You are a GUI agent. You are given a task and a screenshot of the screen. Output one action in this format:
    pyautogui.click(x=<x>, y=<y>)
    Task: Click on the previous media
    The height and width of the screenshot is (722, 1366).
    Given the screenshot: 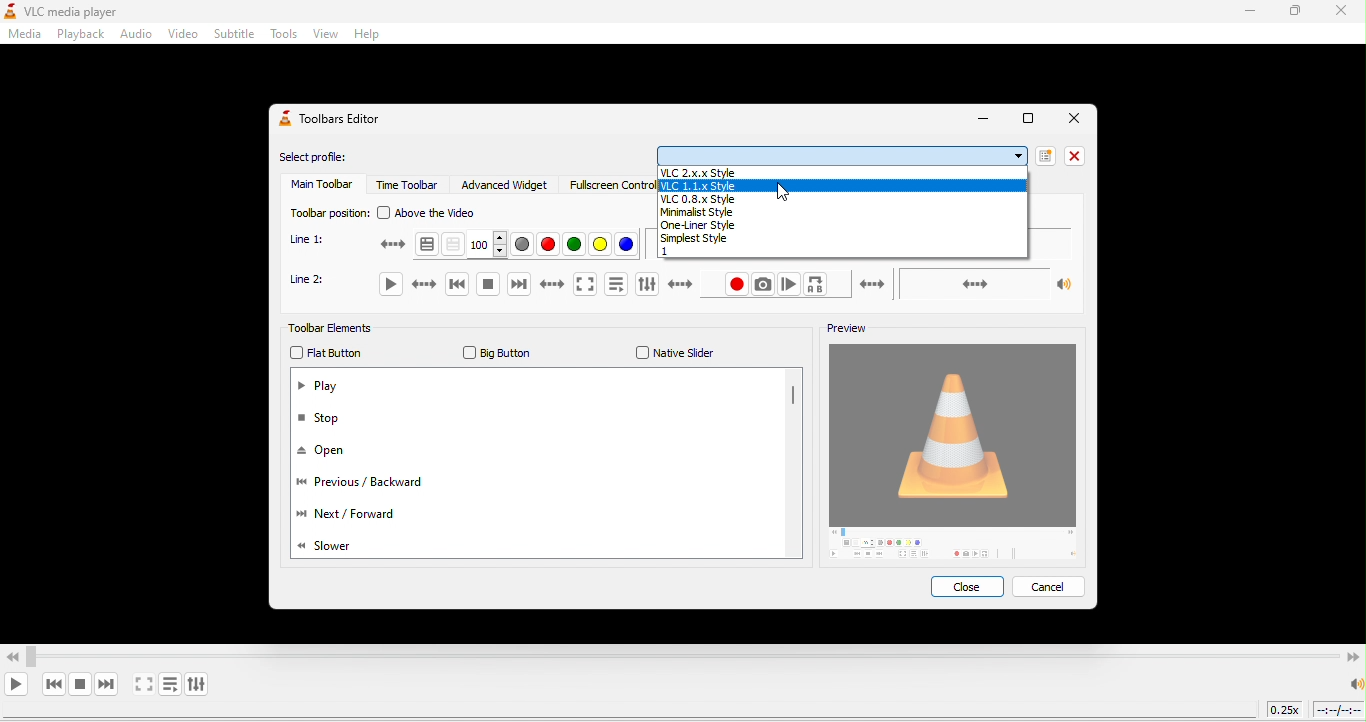 What is the action you would take?
    pyautogui.click(x=457, y=287)
    